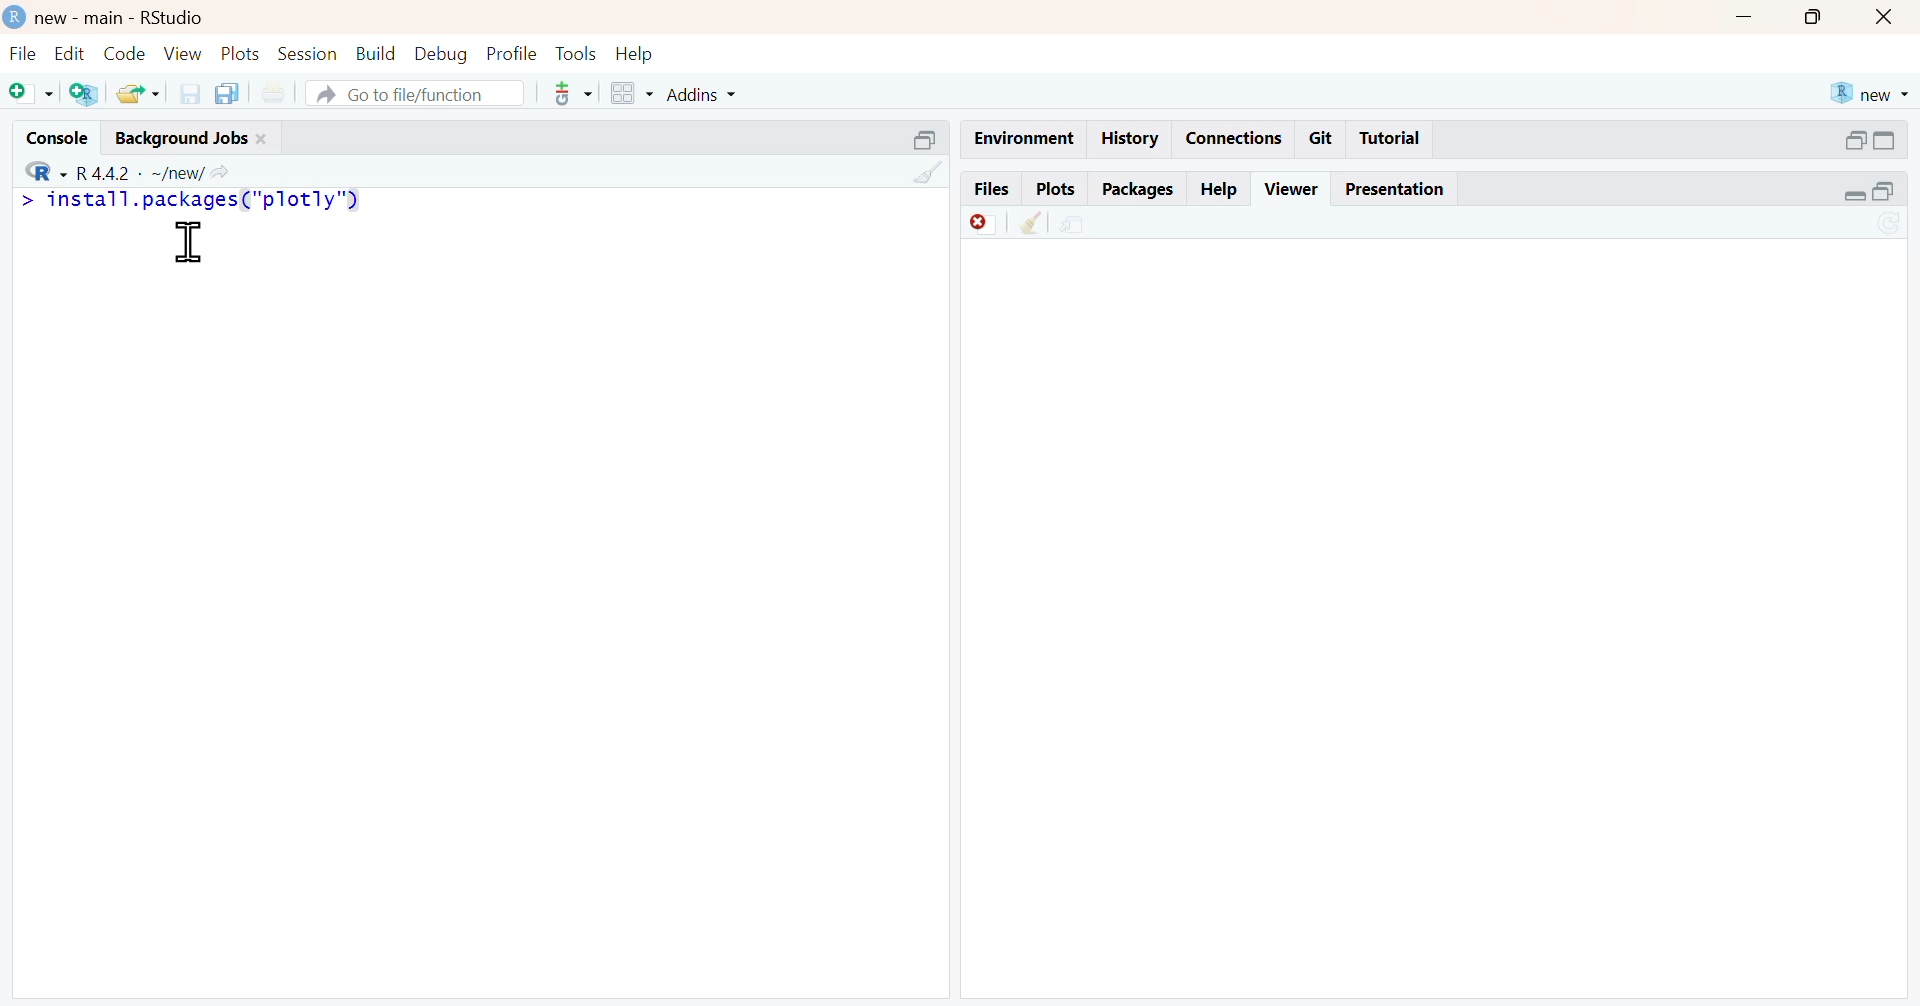  What do you see at coordinates (1390, 141) in the screenshot?
I see `tutorial` at bounding box center [1390, 141].